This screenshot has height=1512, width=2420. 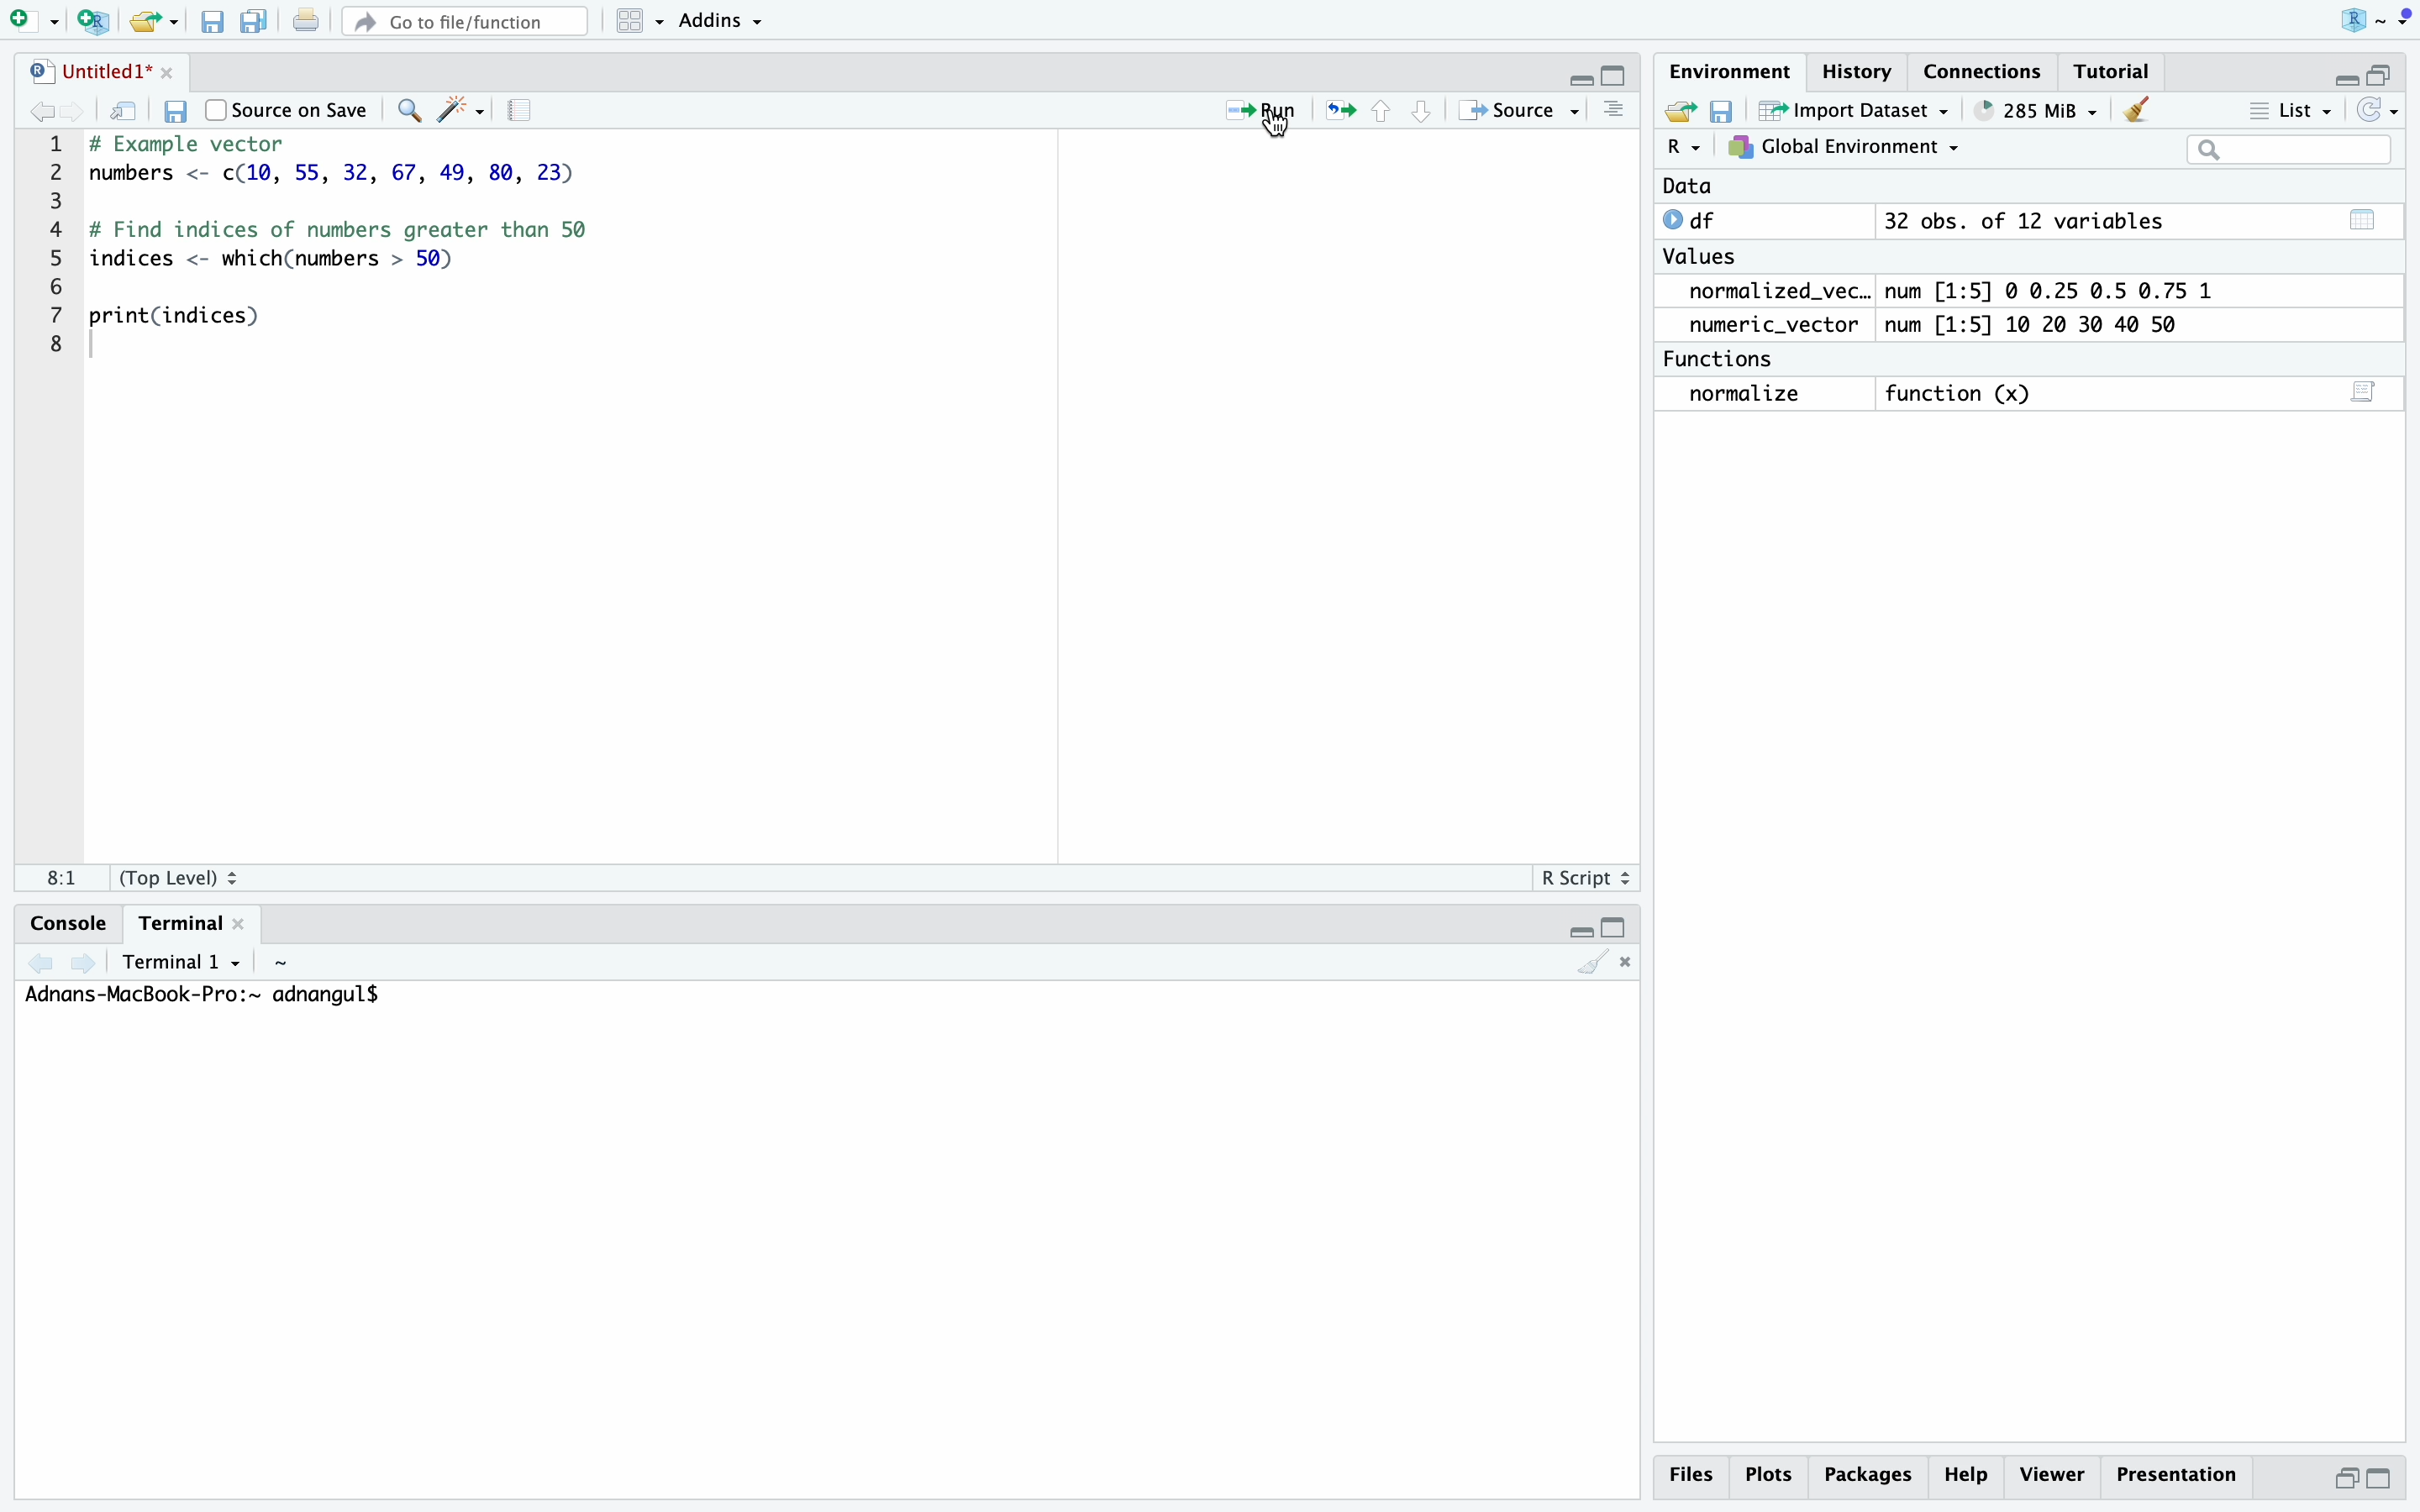 What do you see at coordinates (306, 22) in the screenshot?
I see `print current file` at bounding box center [306, 22].